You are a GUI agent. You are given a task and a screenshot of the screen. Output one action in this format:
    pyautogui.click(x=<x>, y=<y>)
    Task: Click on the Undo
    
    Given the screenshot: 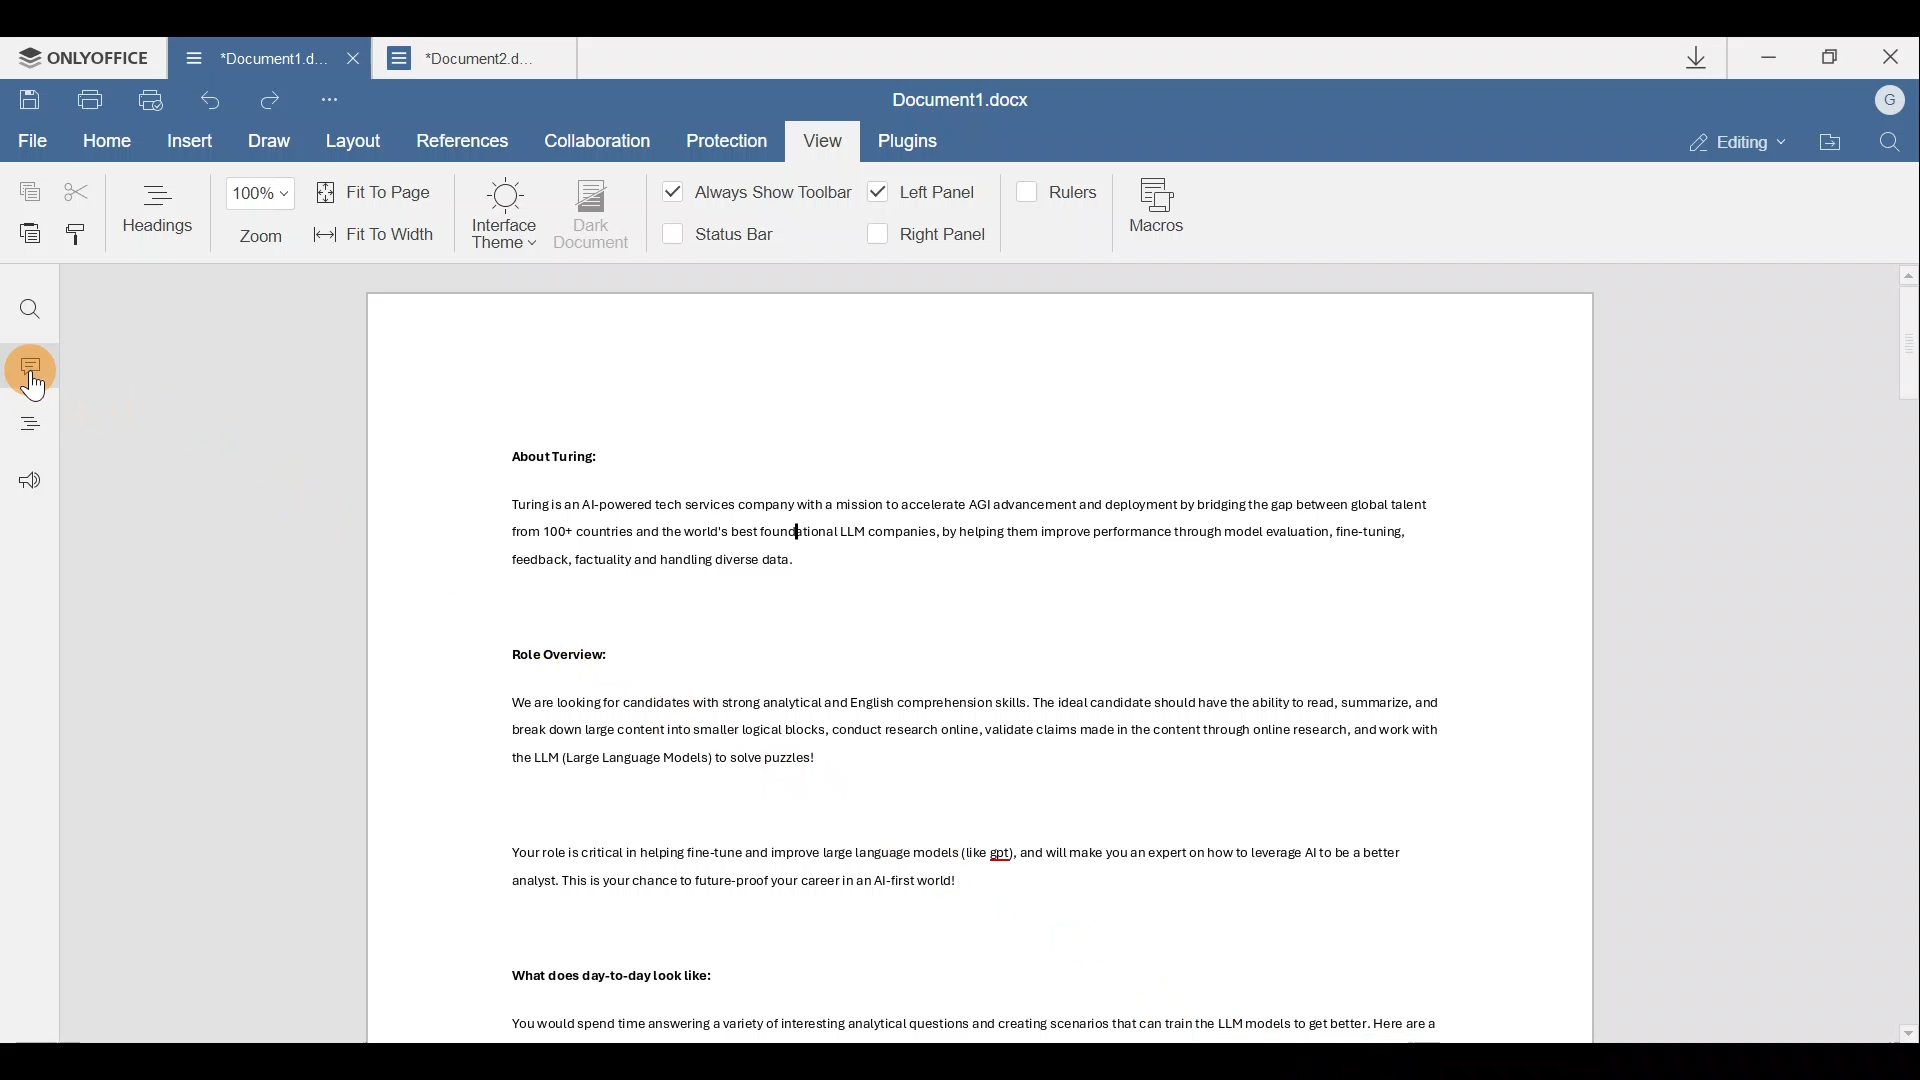 What is the action you would take?
    pyautogui.click(x=212, y=106)
    